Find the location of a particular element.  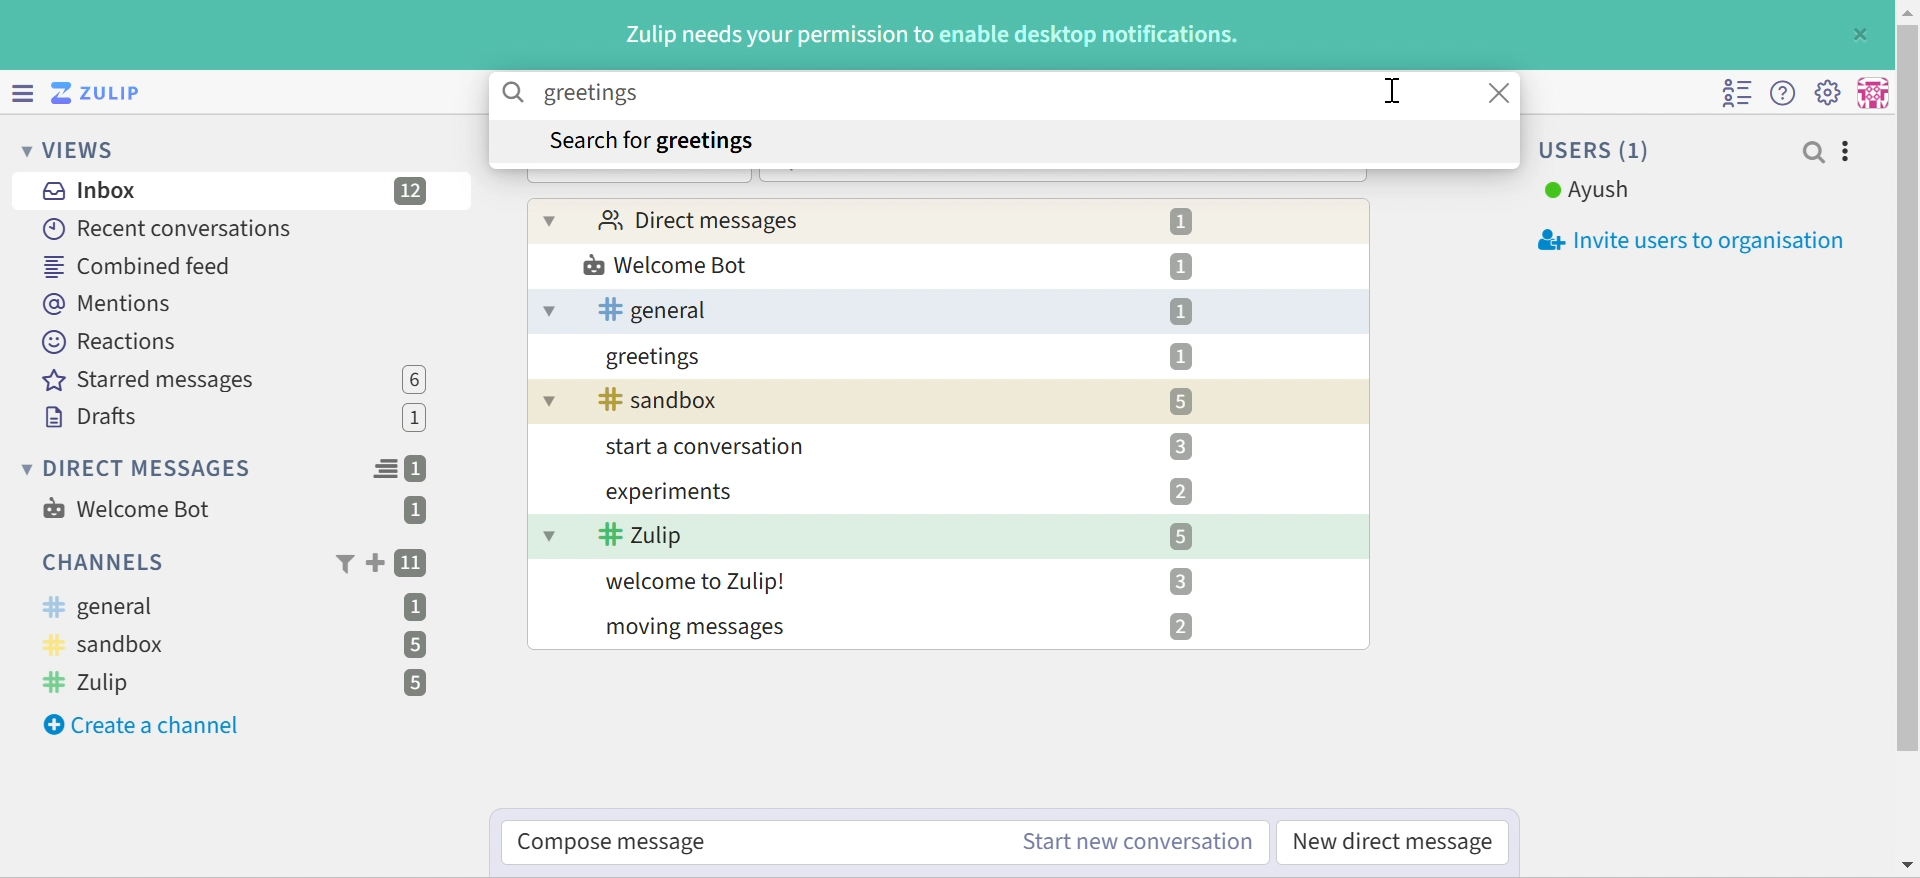

Close is located at coordinates (1863, 33).